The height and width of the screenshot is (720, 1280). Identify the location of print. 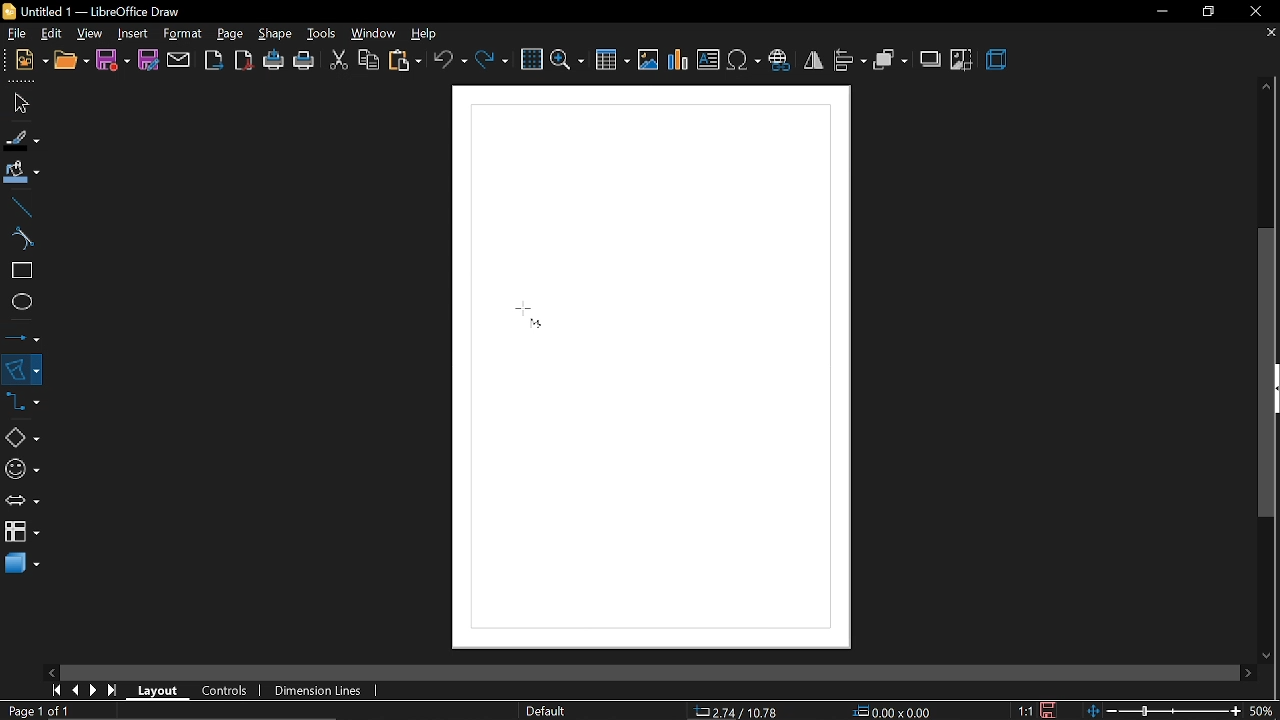
(305, 61).